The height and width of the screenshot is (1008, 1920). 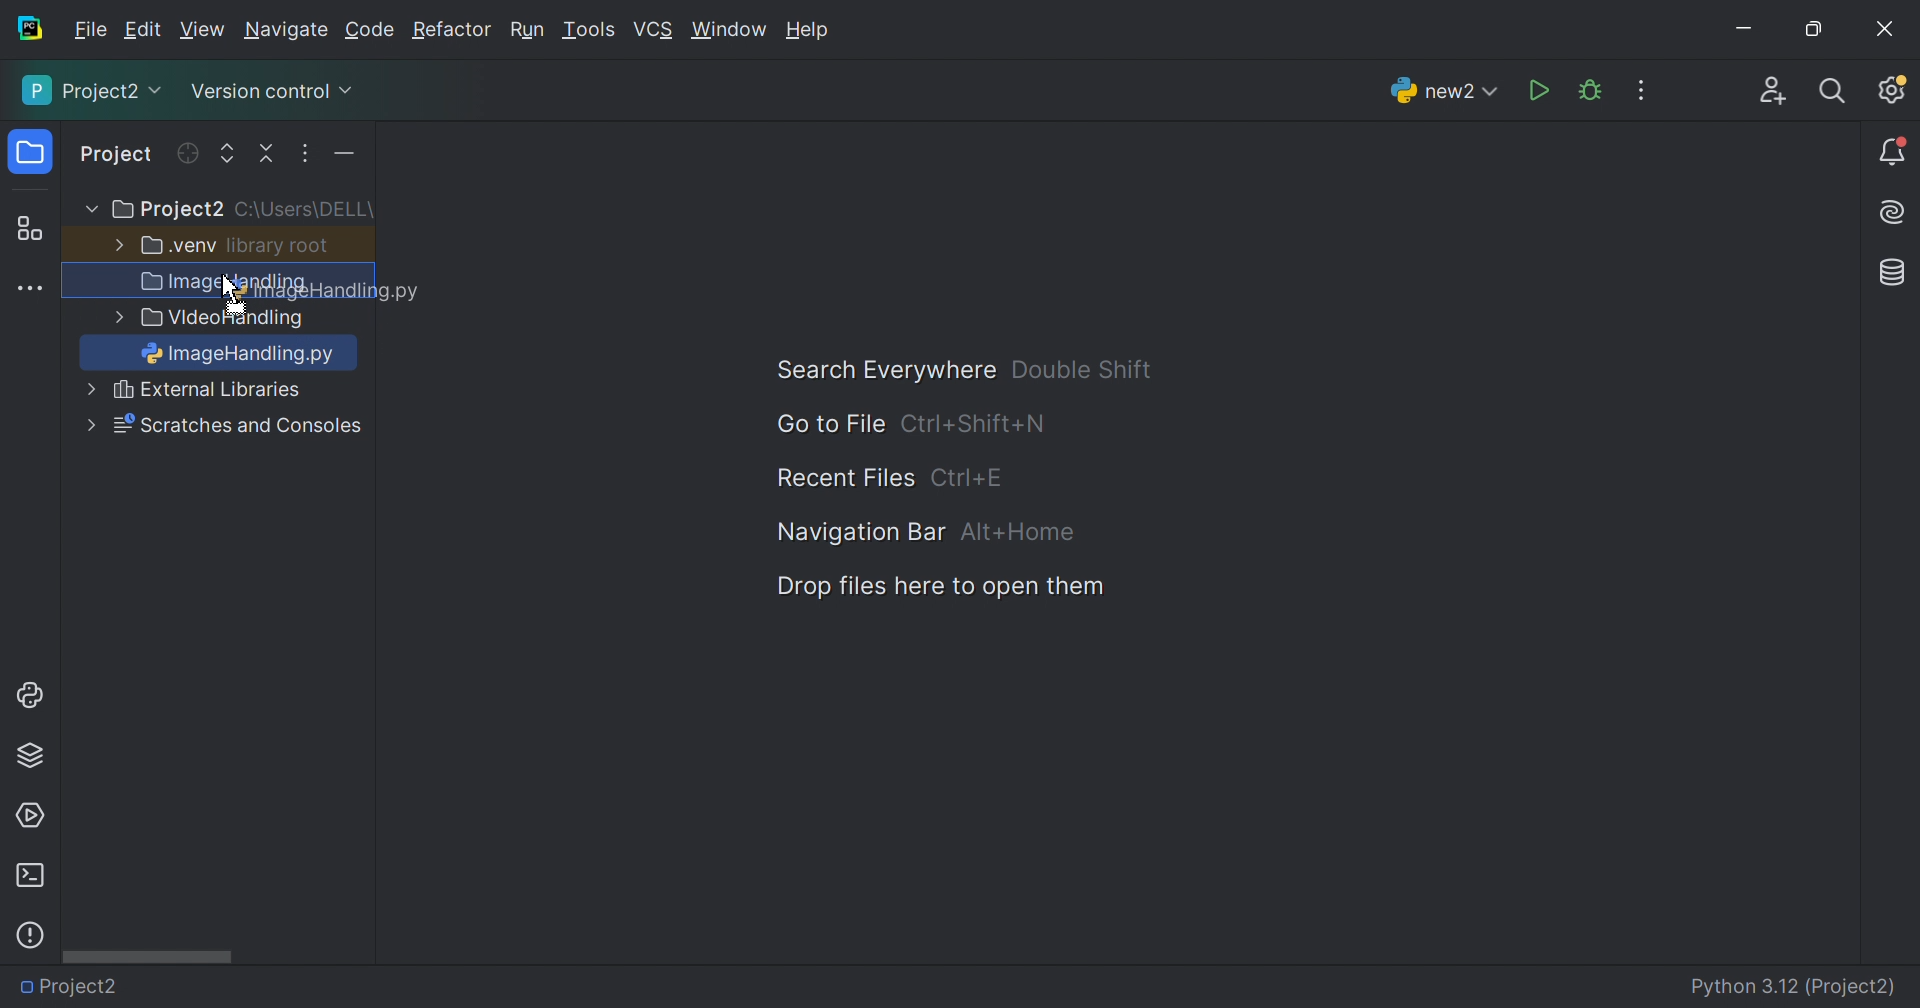 What do you see at coordinates (373, 31) in the screenshot?
I see `Code` at bounding box center [373, 31].